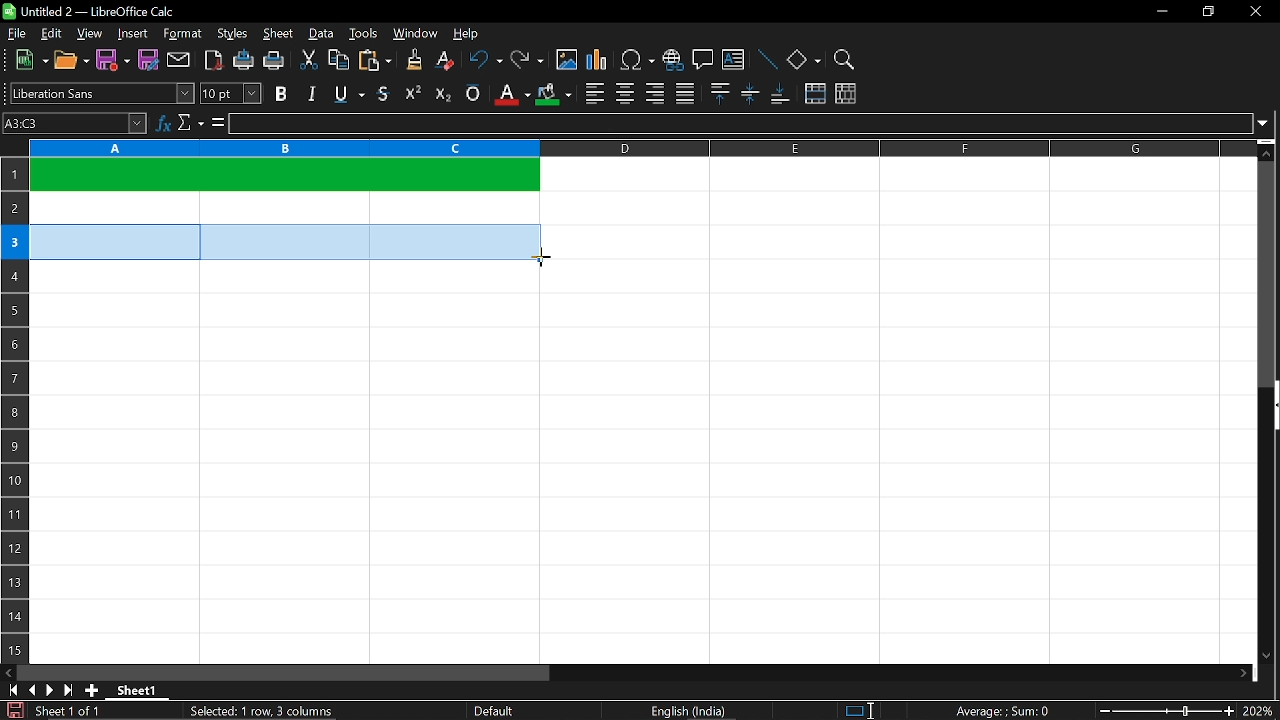  I want to click on italic, so click(311, 93).